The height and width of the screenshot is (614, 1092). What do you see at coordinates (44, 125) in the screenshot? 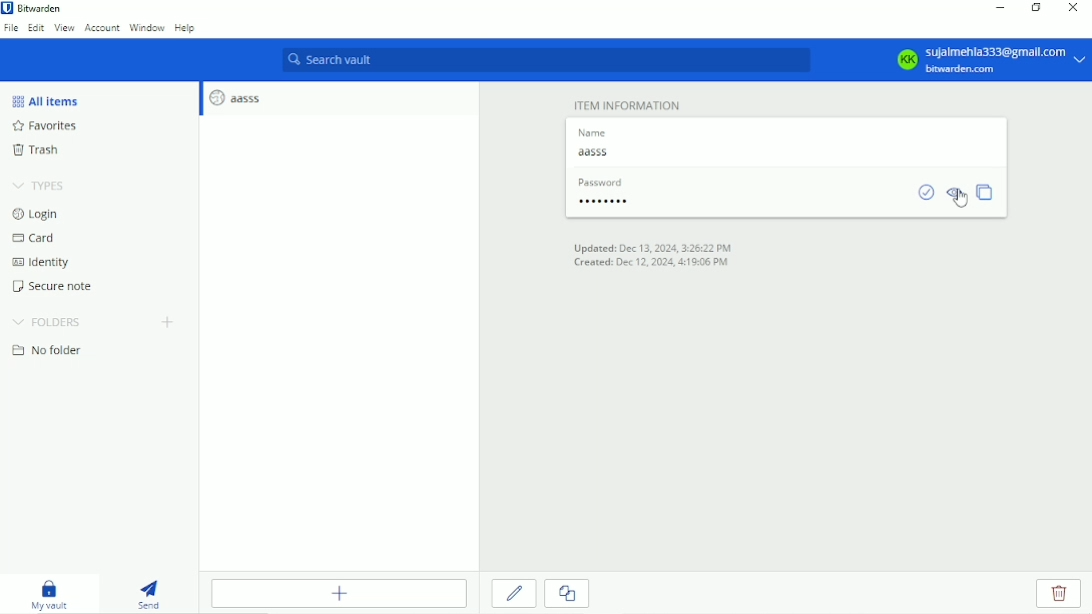
I see `Favorites` at bounding box center [44, 125].